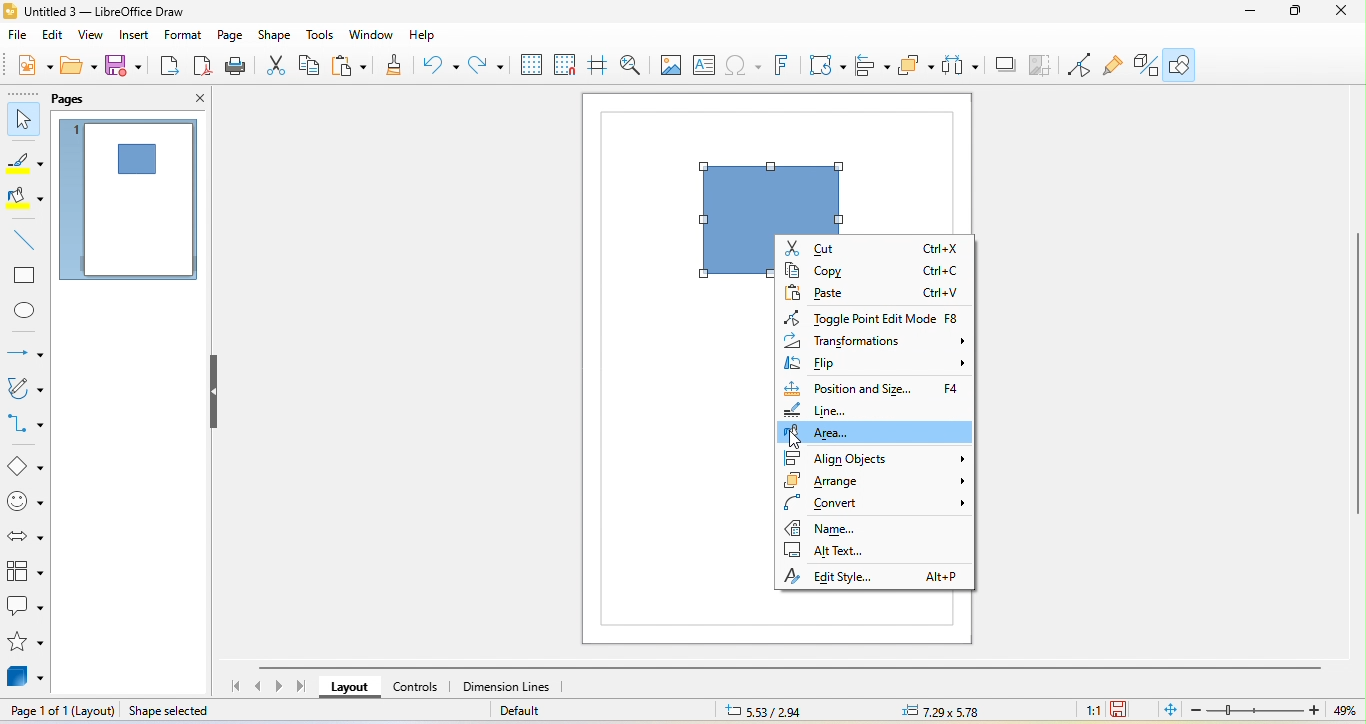 The height and width of the screenshot is (724, 1366). Describe the element at coordinates (310, 68) in the screenshot. I see `copy` at that location.